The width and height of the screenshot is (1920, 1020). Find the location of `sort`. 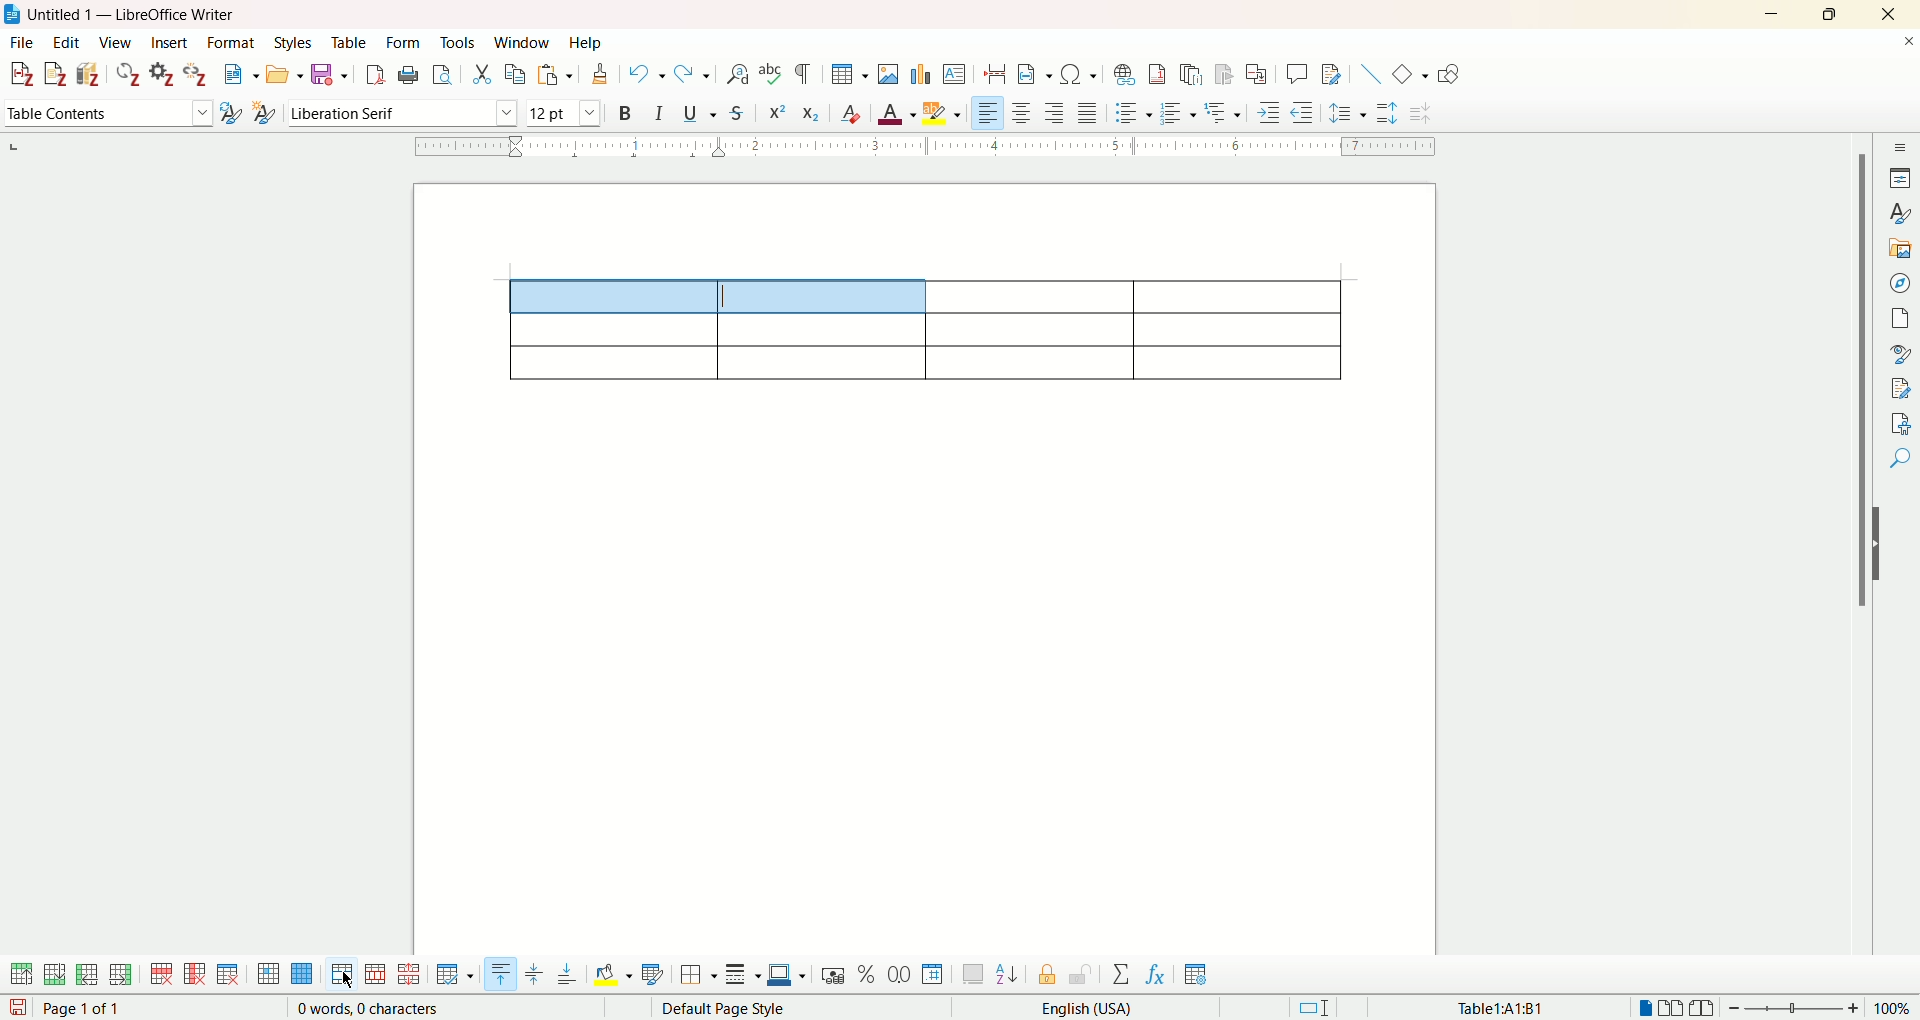

sort is located at coordinates (1009, 973).